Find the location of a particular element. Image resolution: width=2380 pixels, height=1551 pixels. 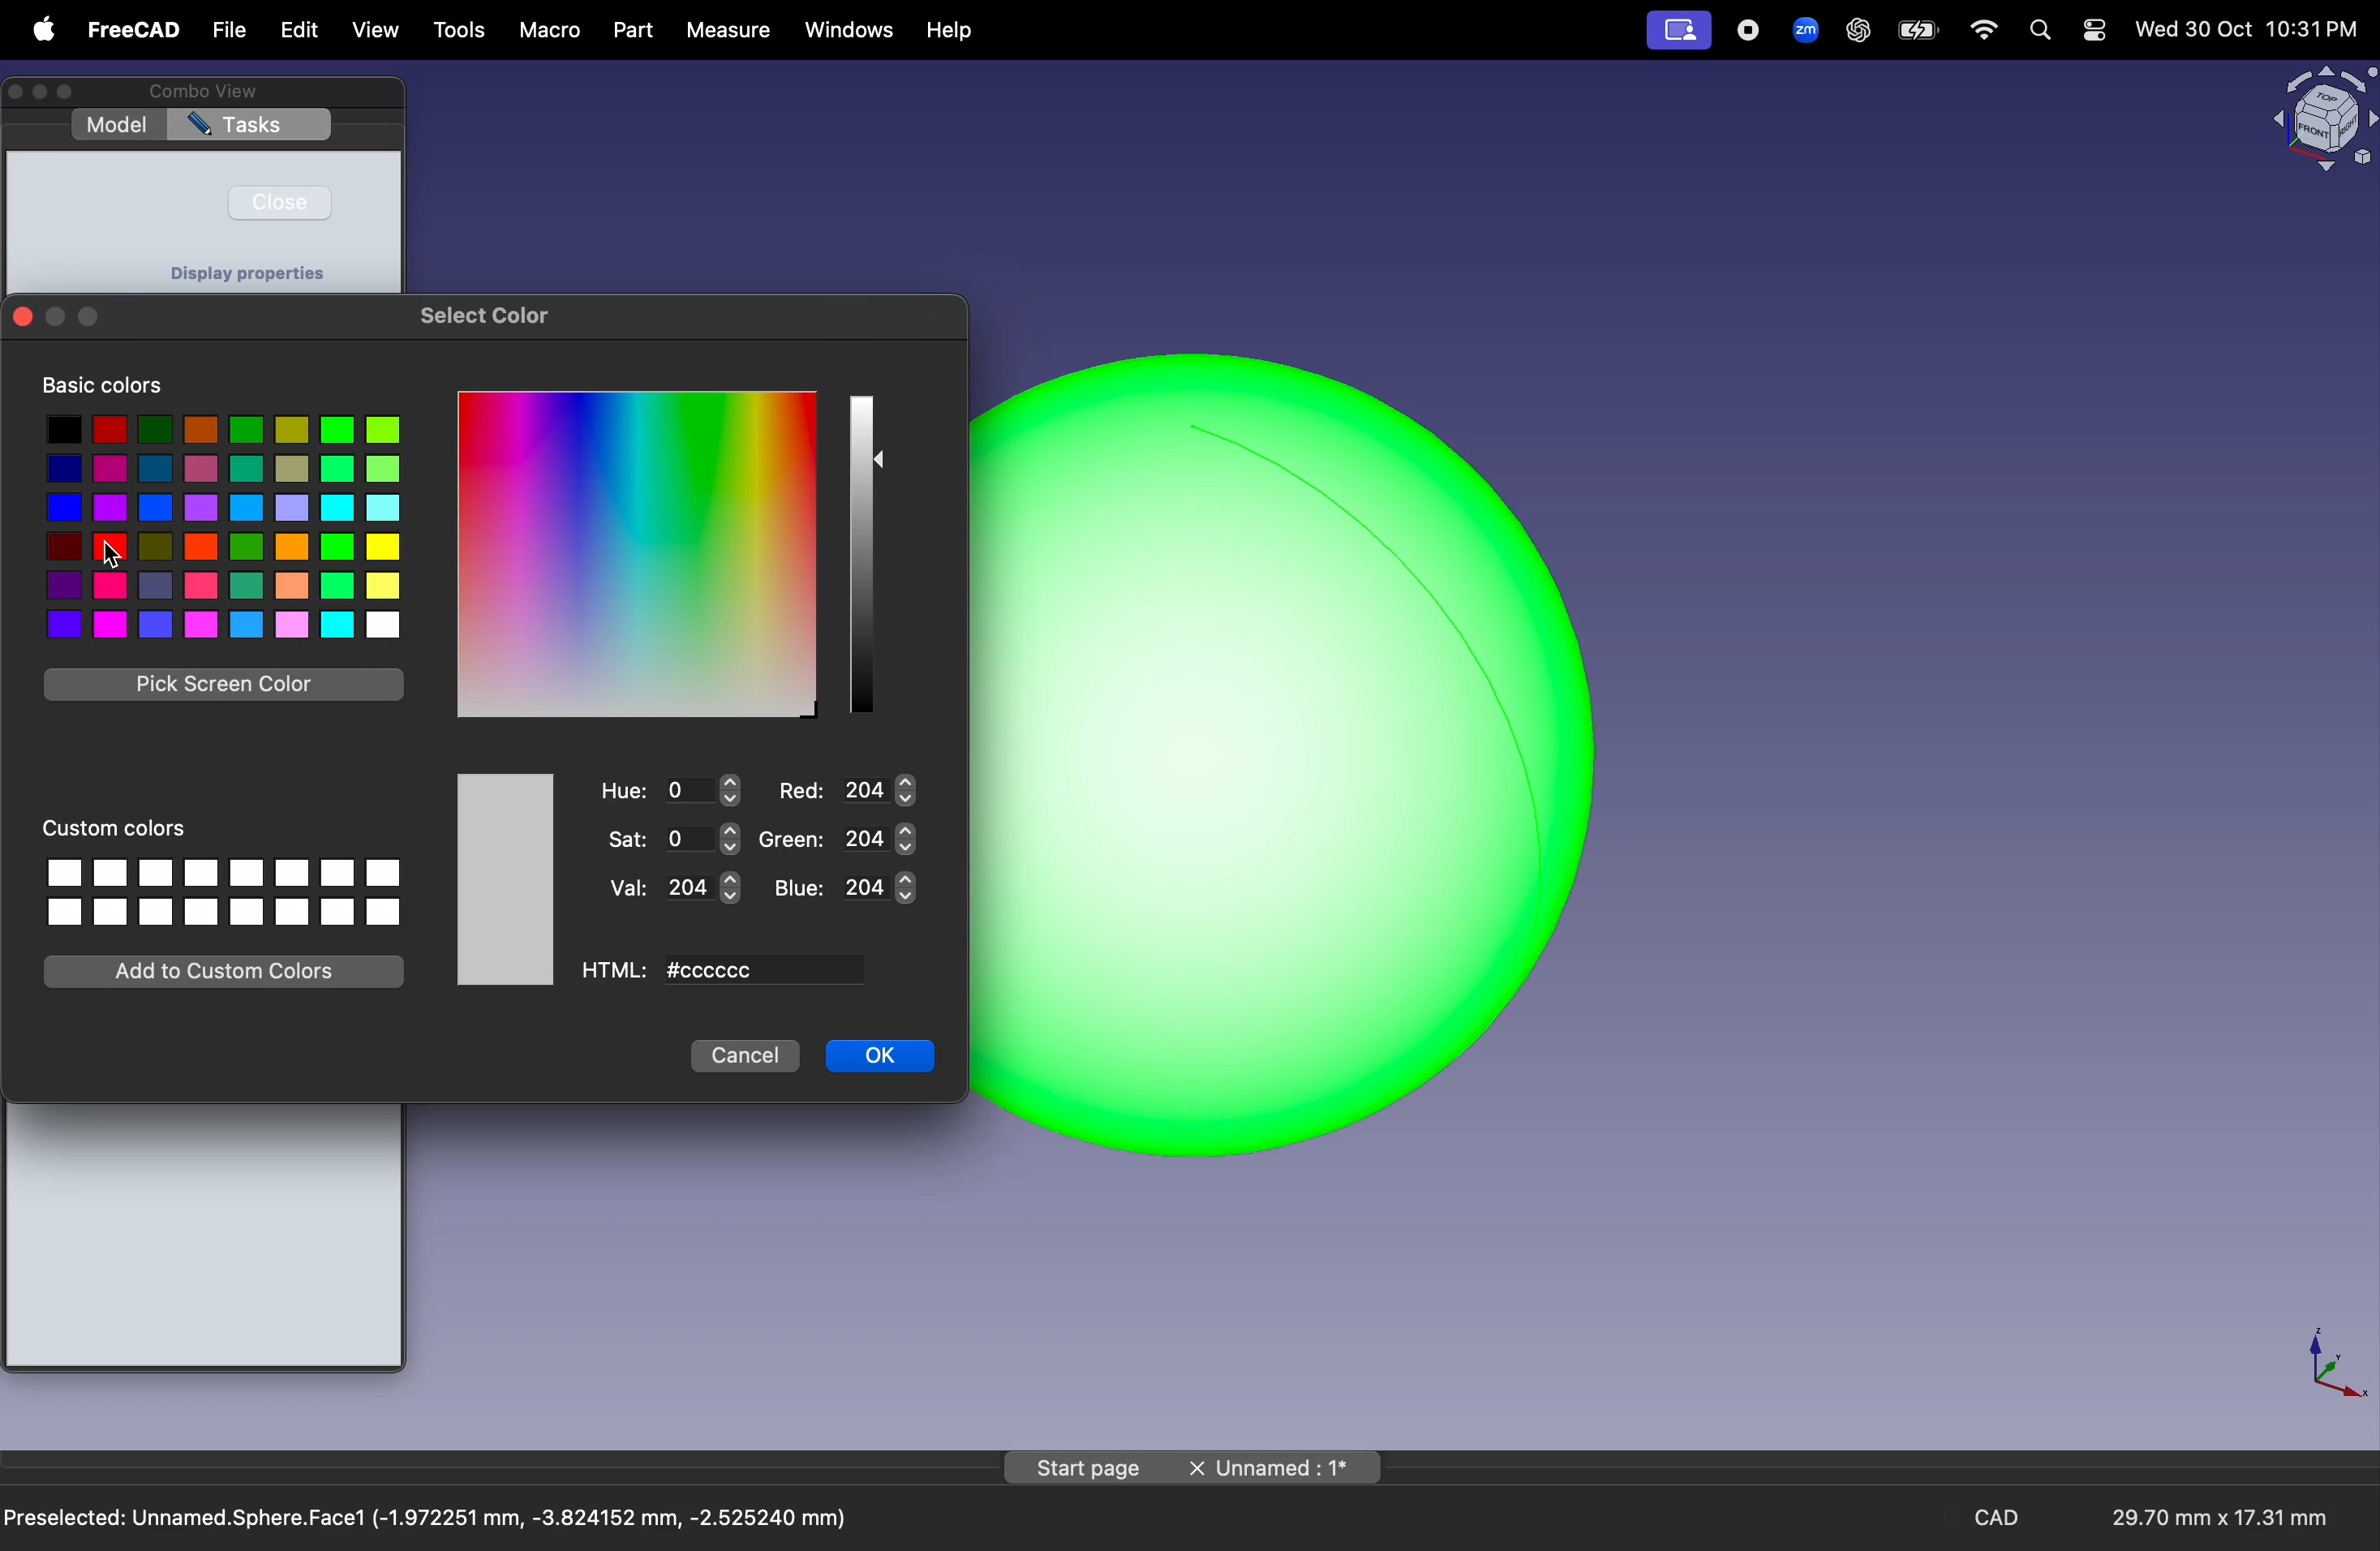

search is located at coordinates (2038, 30).